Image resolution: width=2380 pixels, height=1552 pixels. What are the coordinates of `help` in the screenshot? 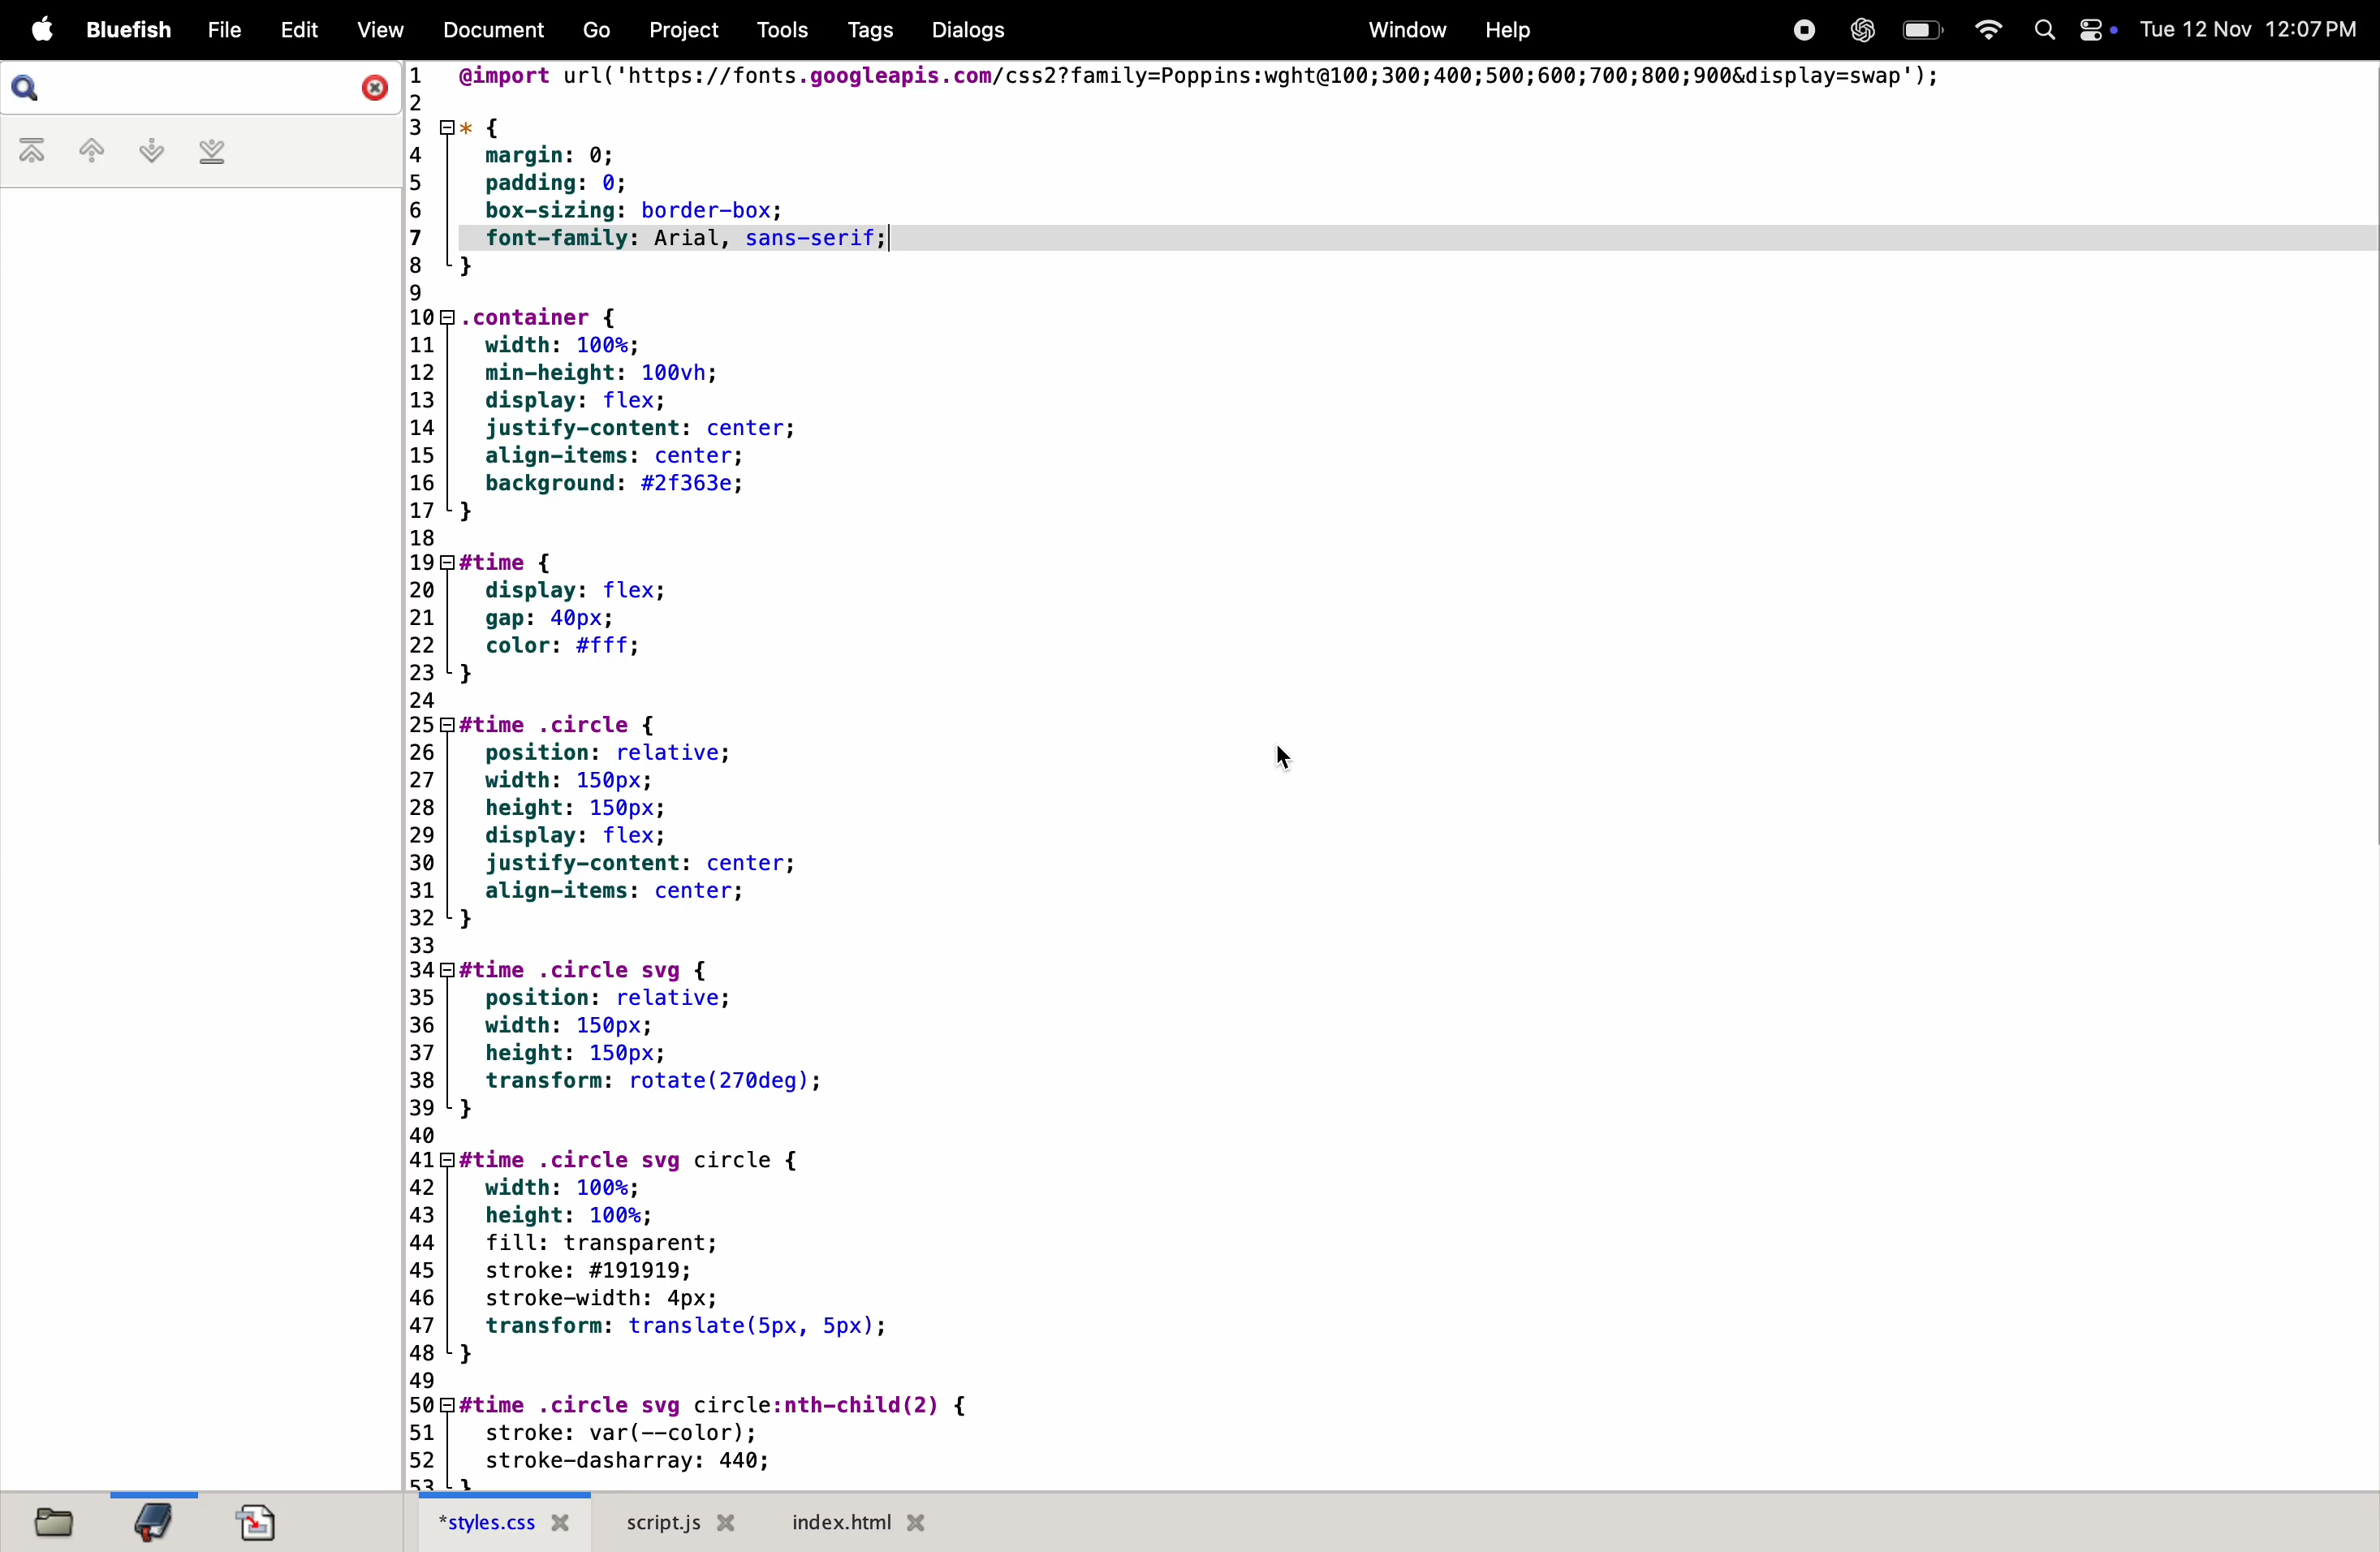 It's located at (1503, 29).